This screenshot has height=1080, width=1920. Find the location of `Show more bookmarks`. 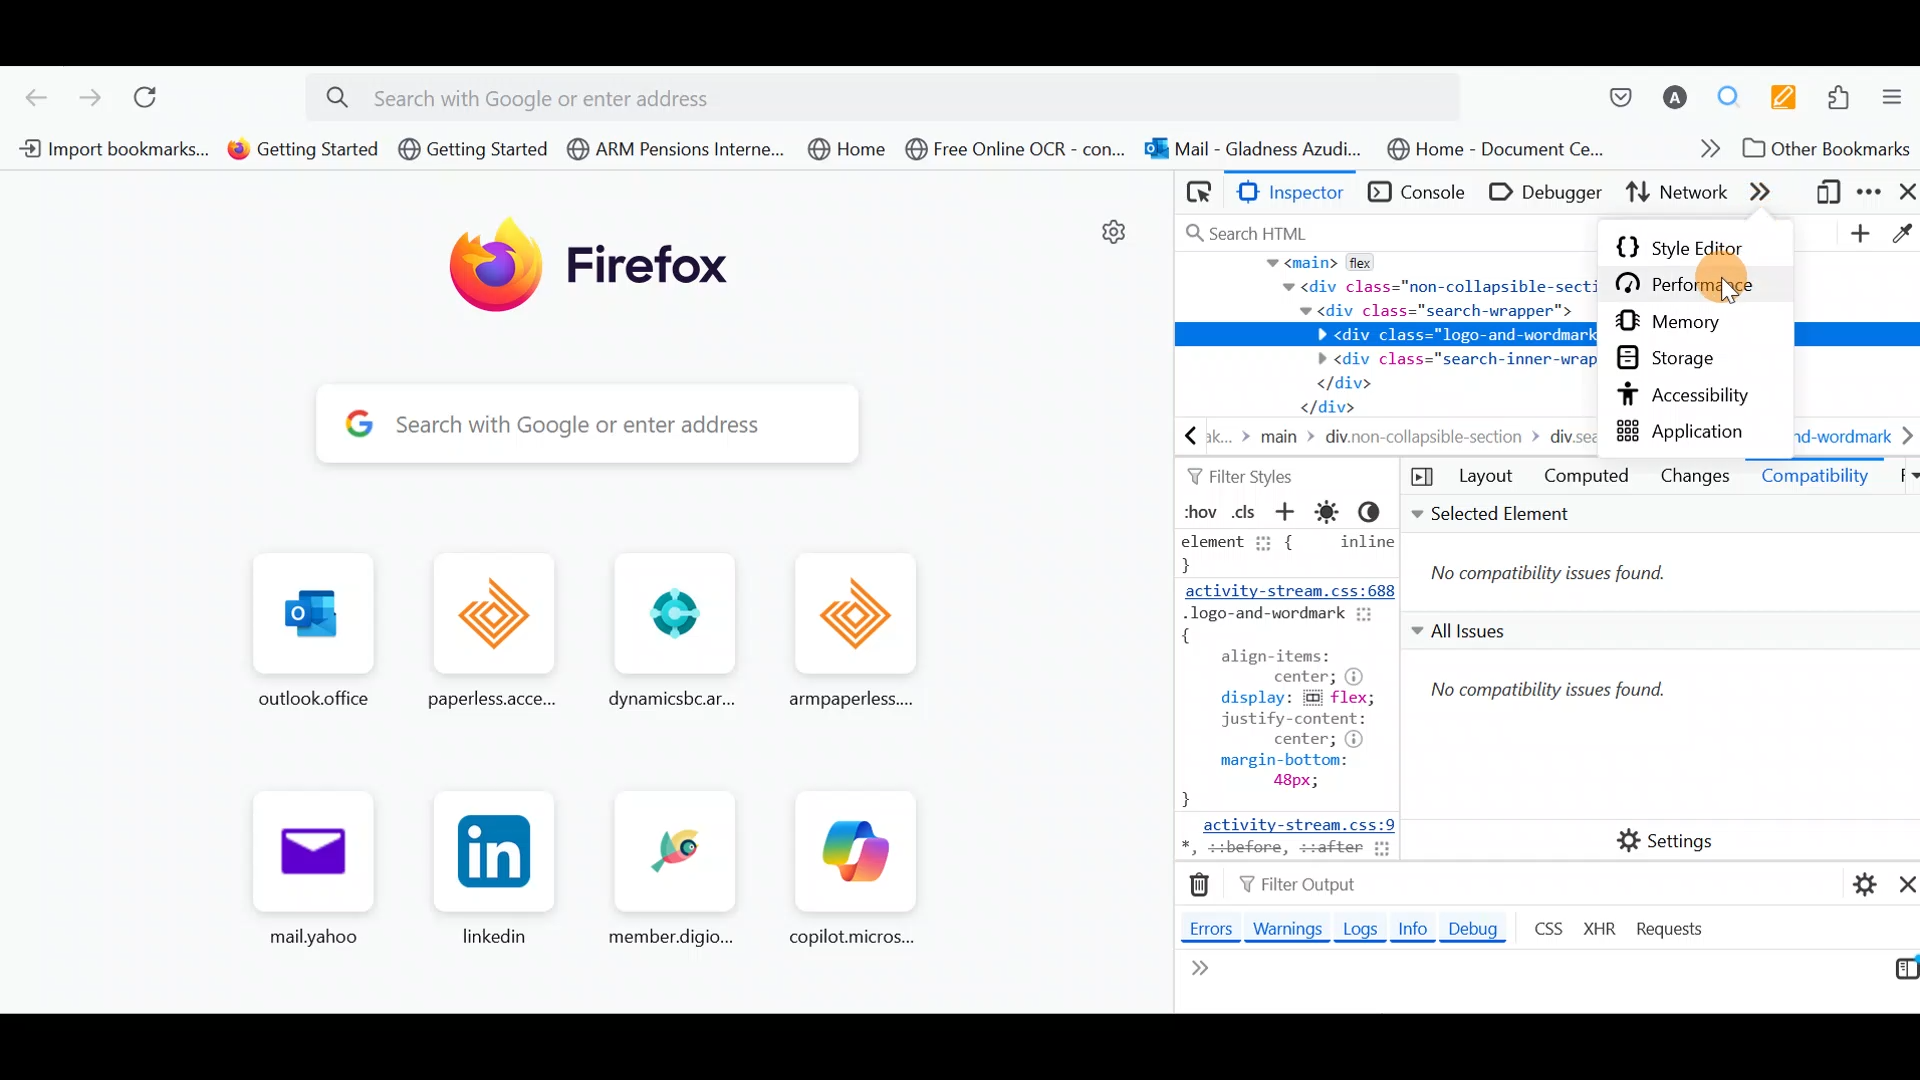

Show more bookmarks is located at coordinates (1703, 153).